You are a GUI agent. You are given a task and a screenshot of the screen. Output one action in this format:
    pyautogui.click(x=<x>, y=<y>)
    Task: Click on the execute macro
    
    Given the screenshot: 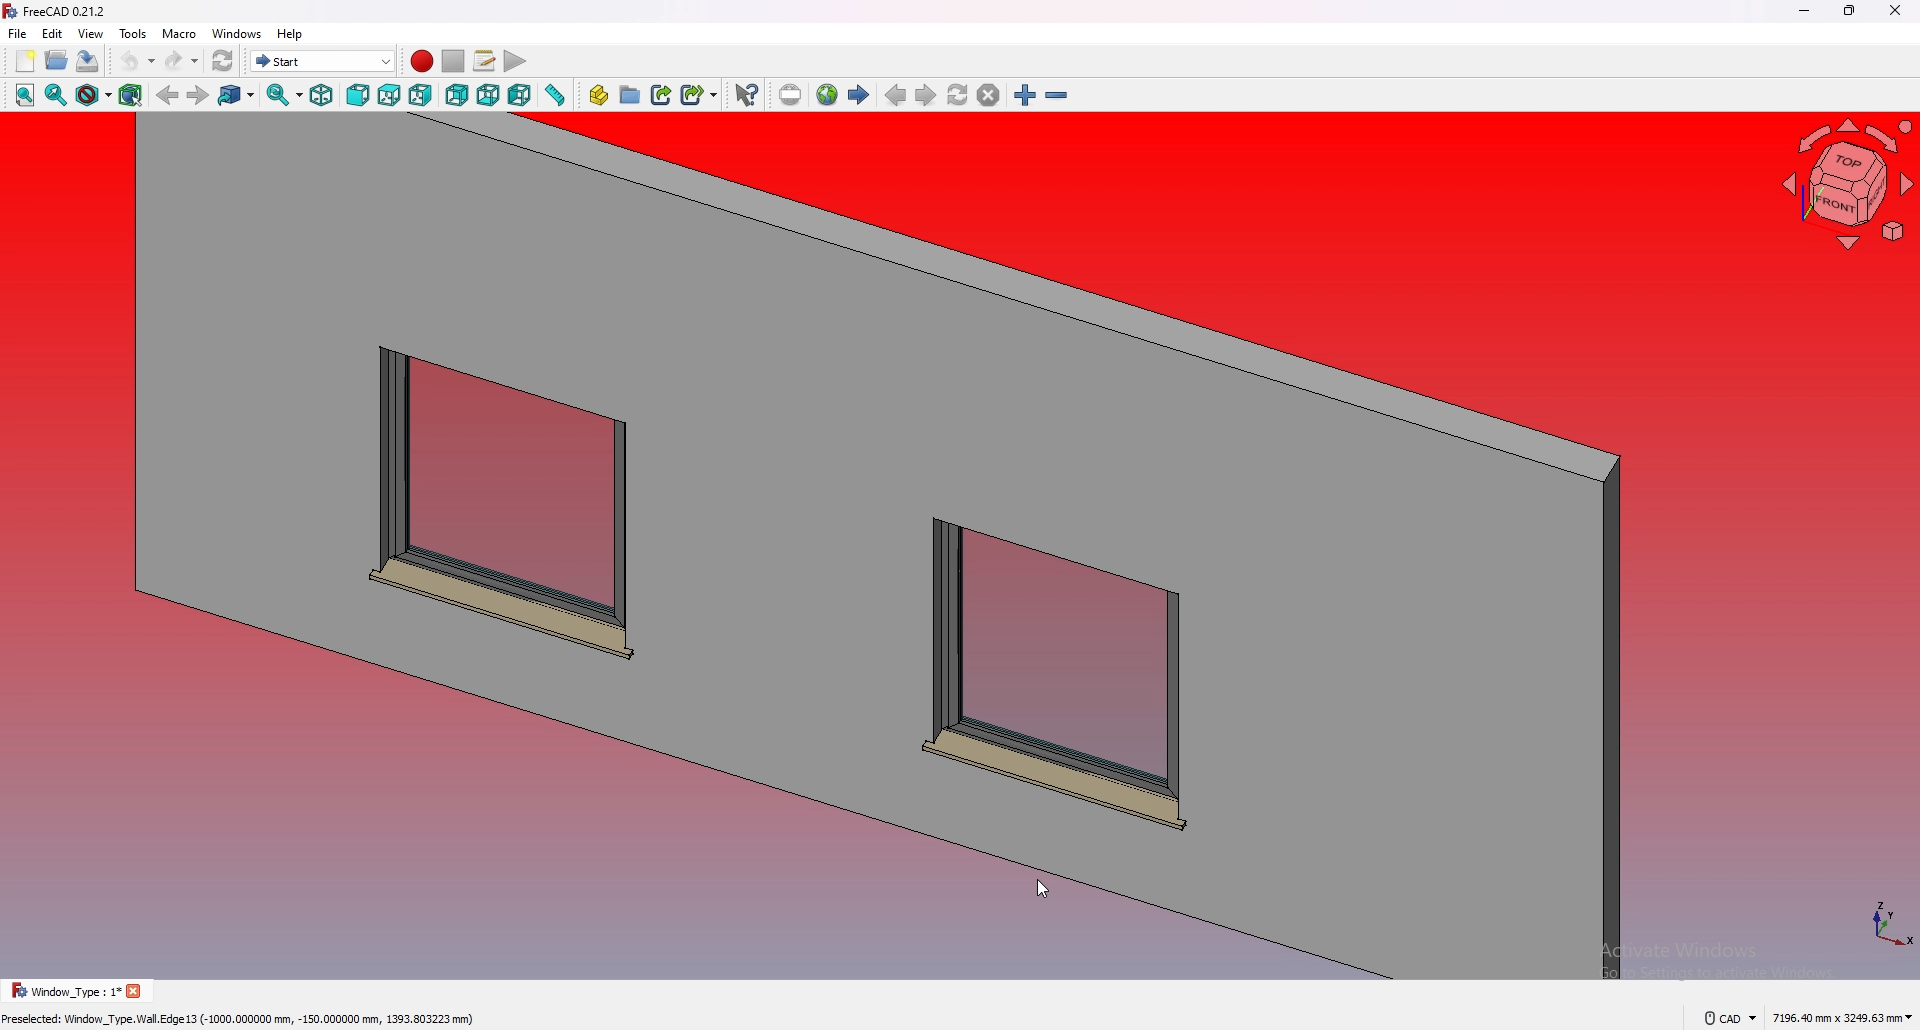 What is the action you would take?
    pyautogui.click(x=514, y=63)
    